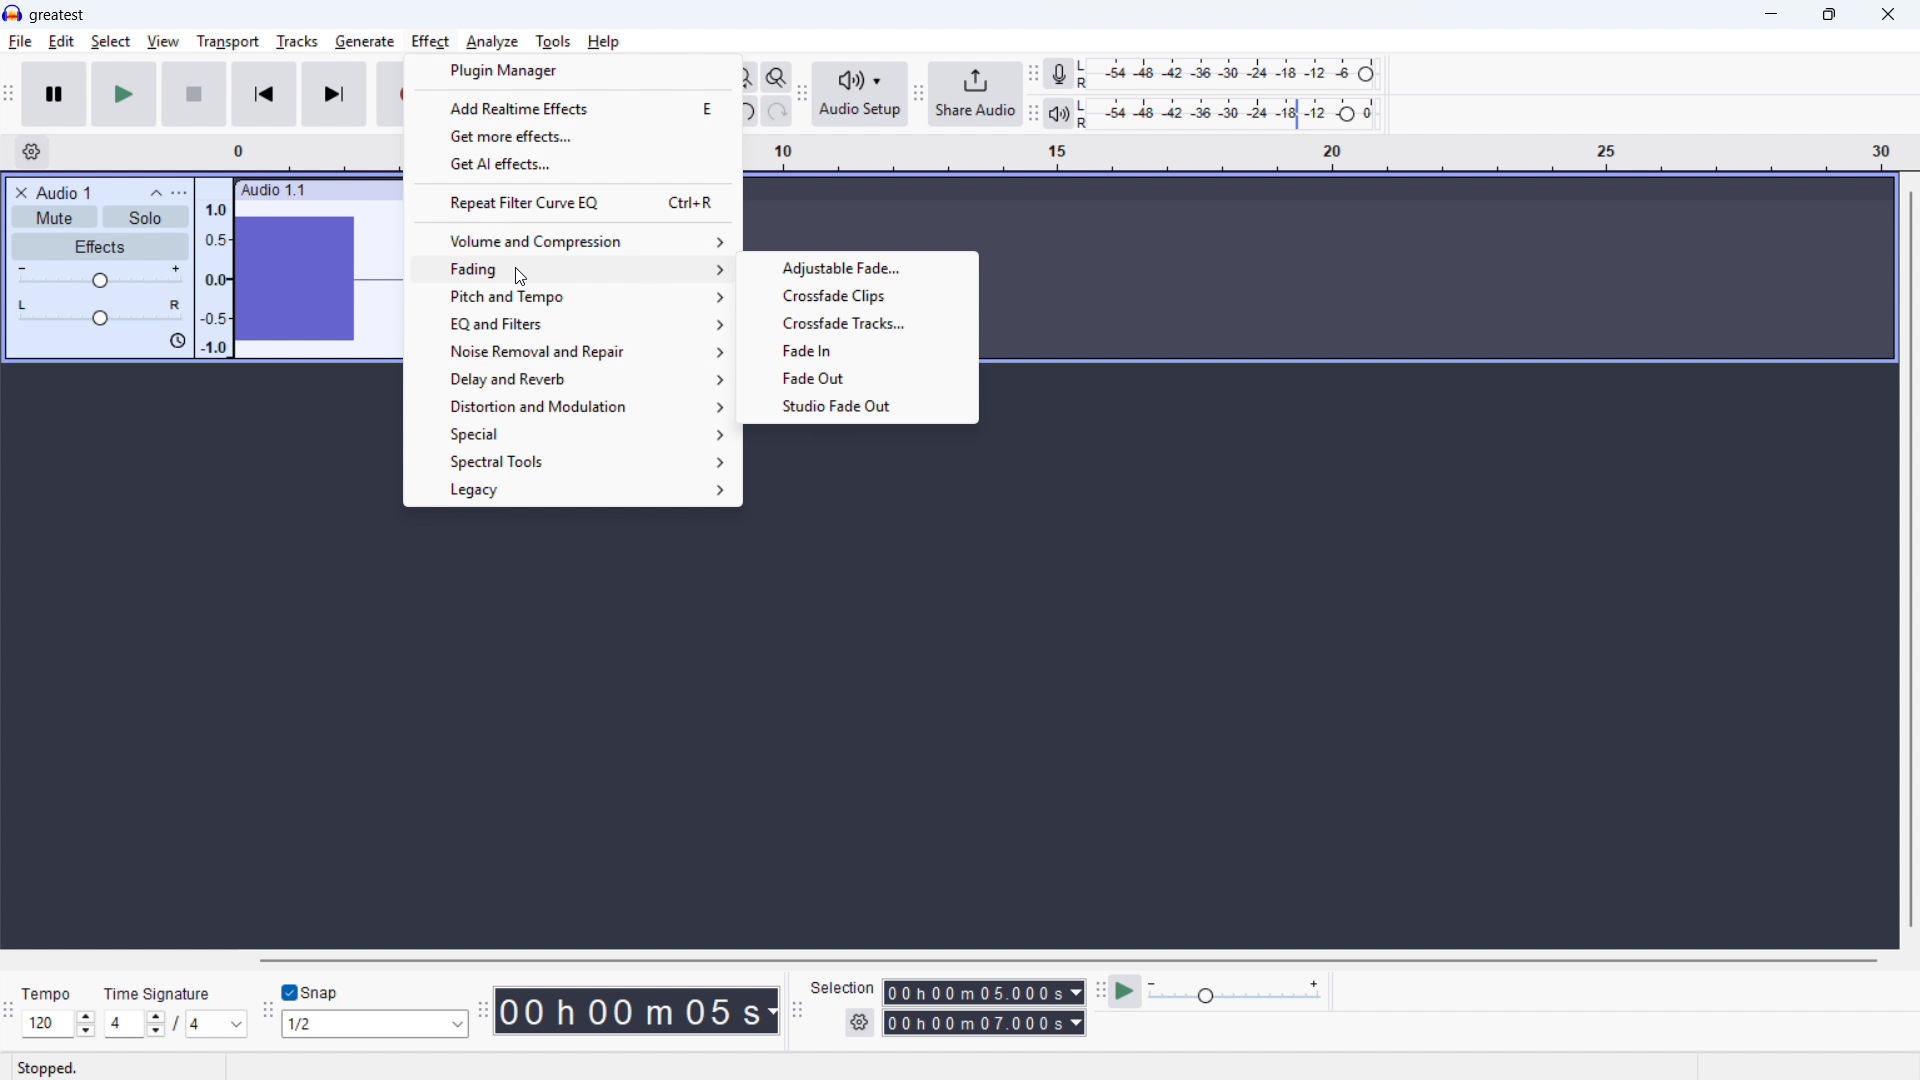 Image resolution: width=1920 pixels, height=1080 pixels. What do you see at coordinates (491, 43) in the screenshot?
I see `analyse` at bounding box center [491, 43].